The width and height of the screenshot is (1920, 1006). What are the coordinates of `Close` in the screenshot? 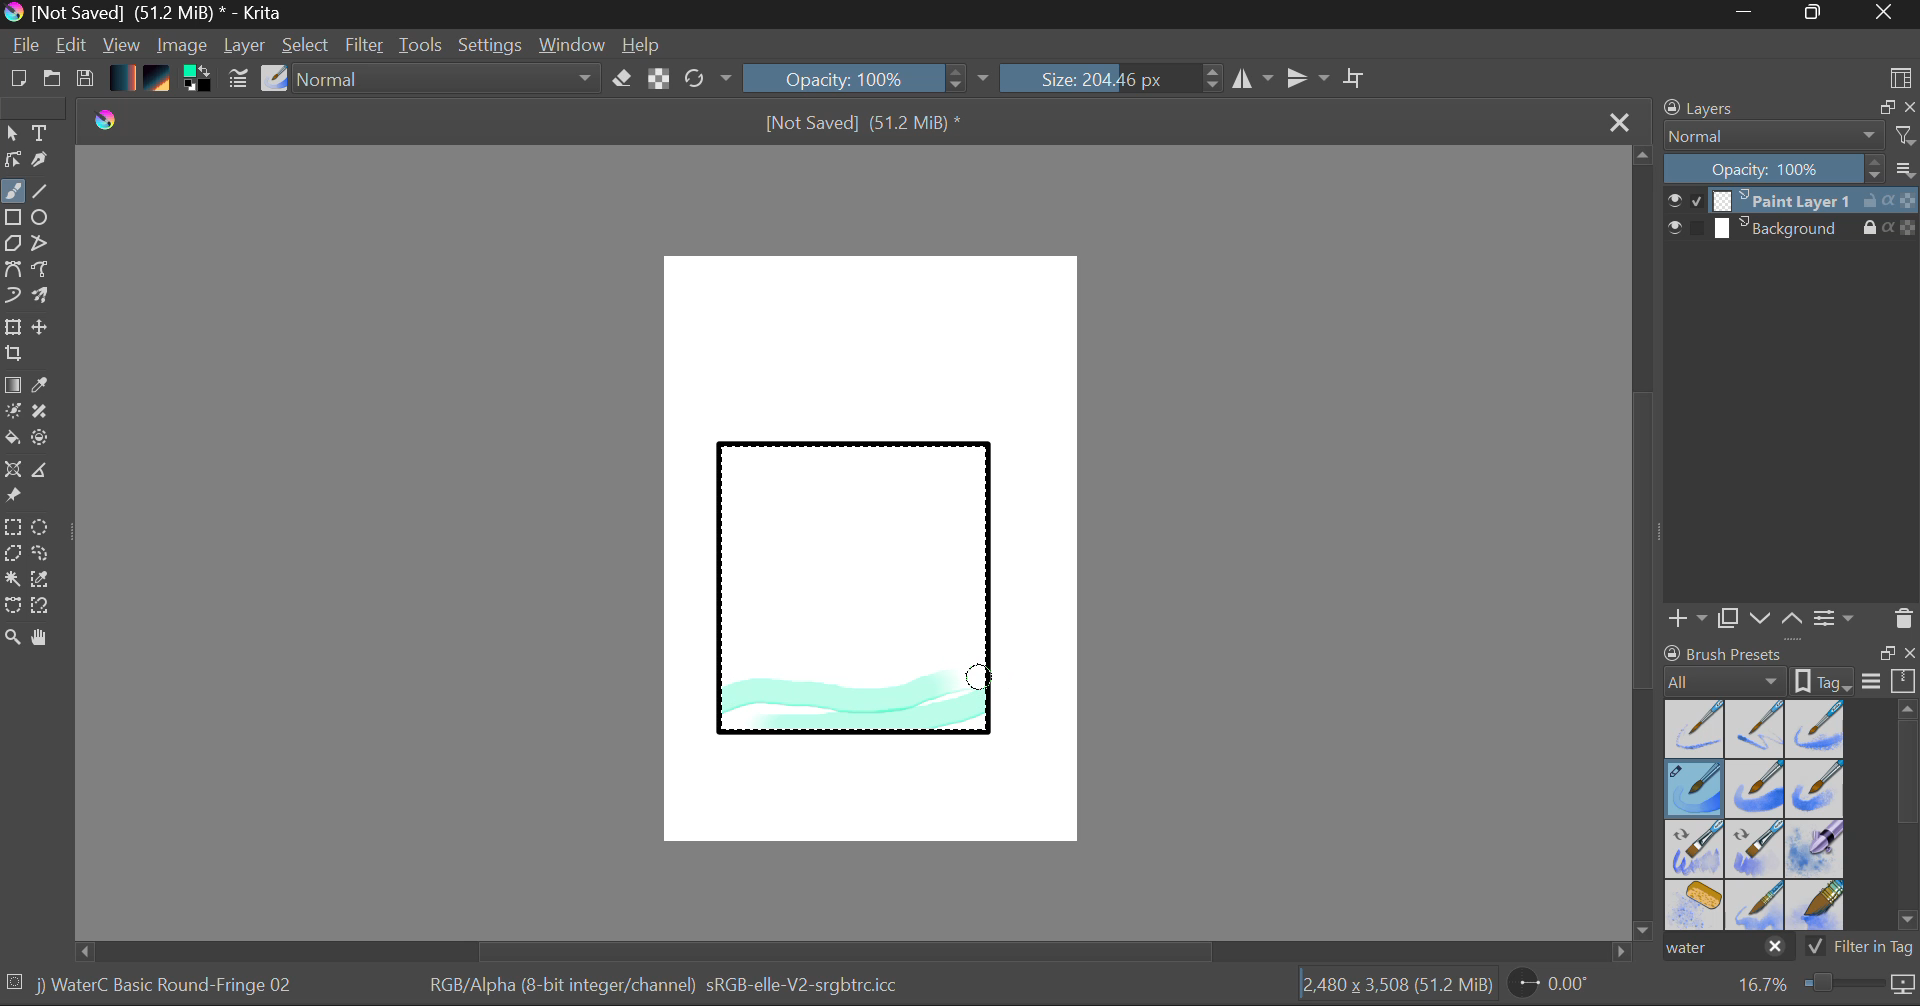 It's located at (1886, 14).